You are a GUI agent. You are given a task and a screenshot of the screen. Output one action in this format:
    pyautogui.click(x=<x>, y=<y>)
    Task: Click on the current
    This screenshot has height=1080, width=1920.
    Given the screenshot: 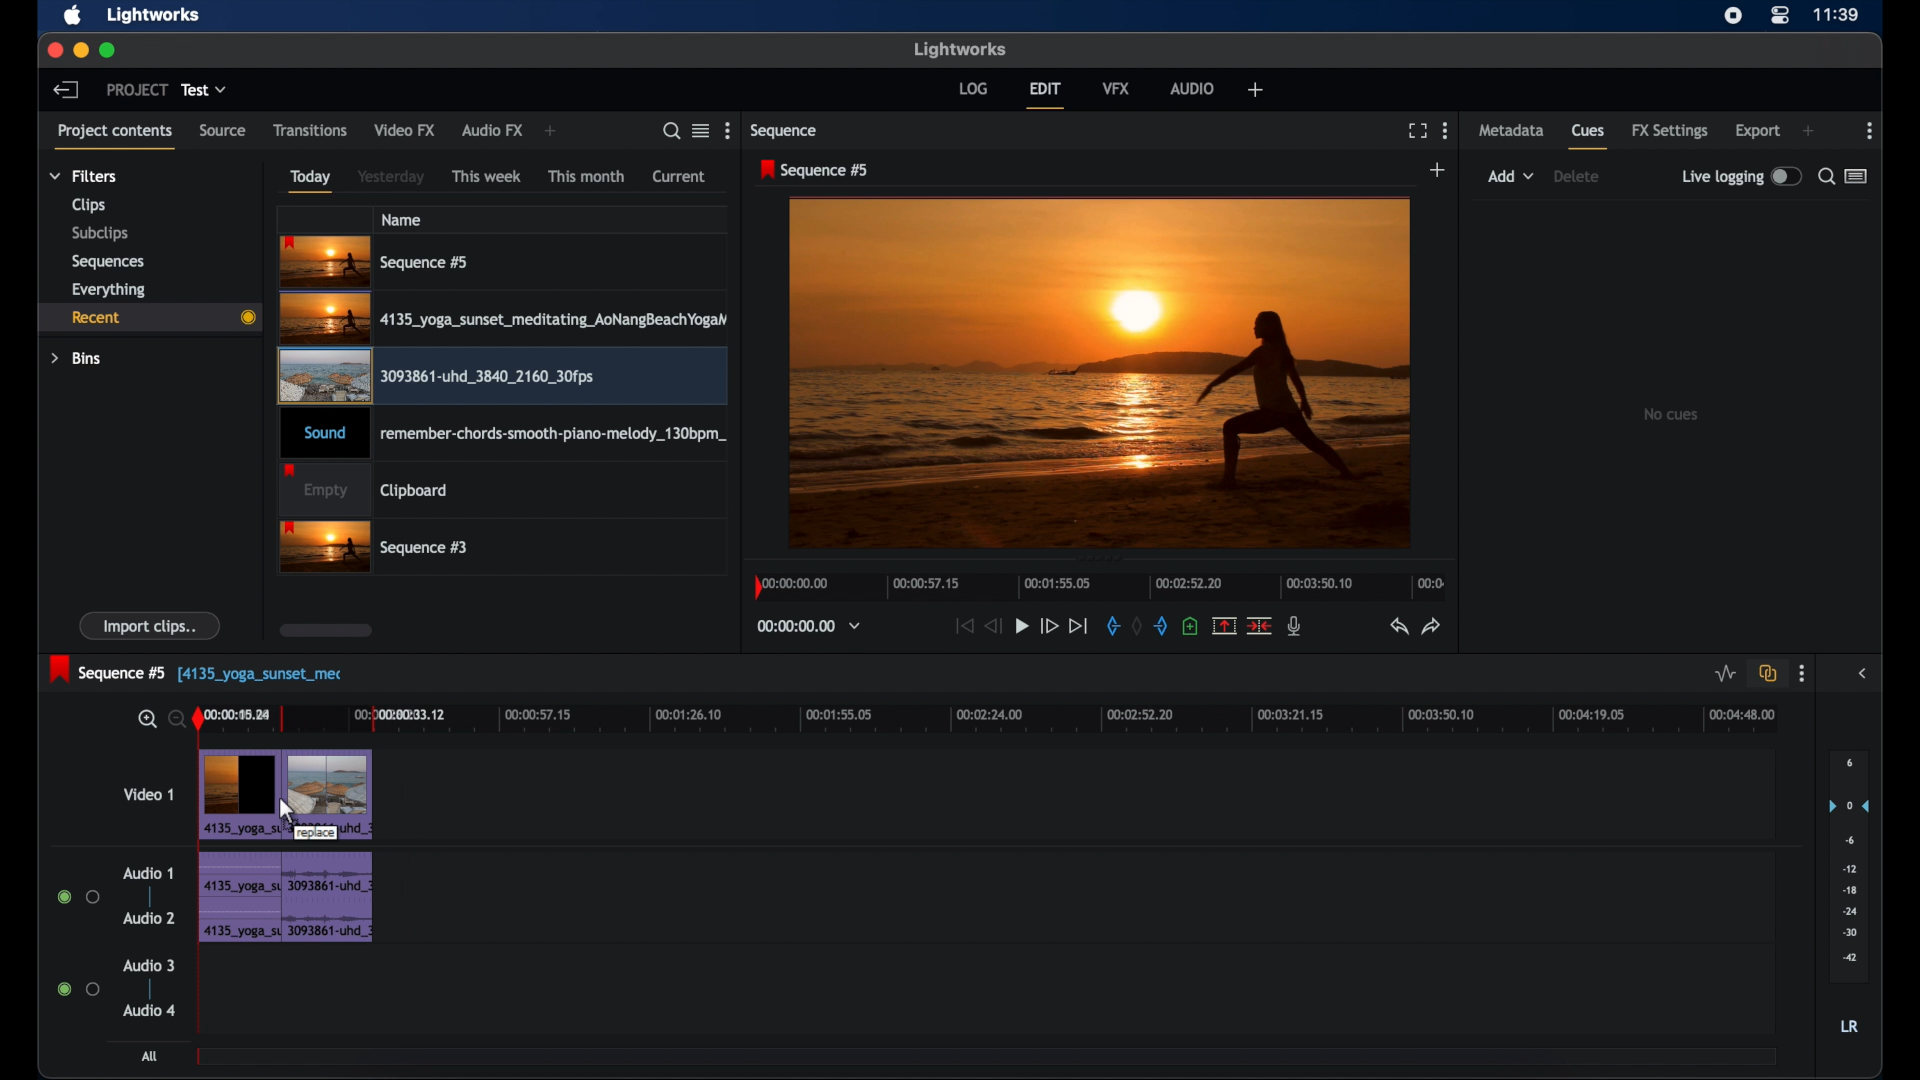 What is the action you would take?
    pyautogui.click(x=680, y=176)
    